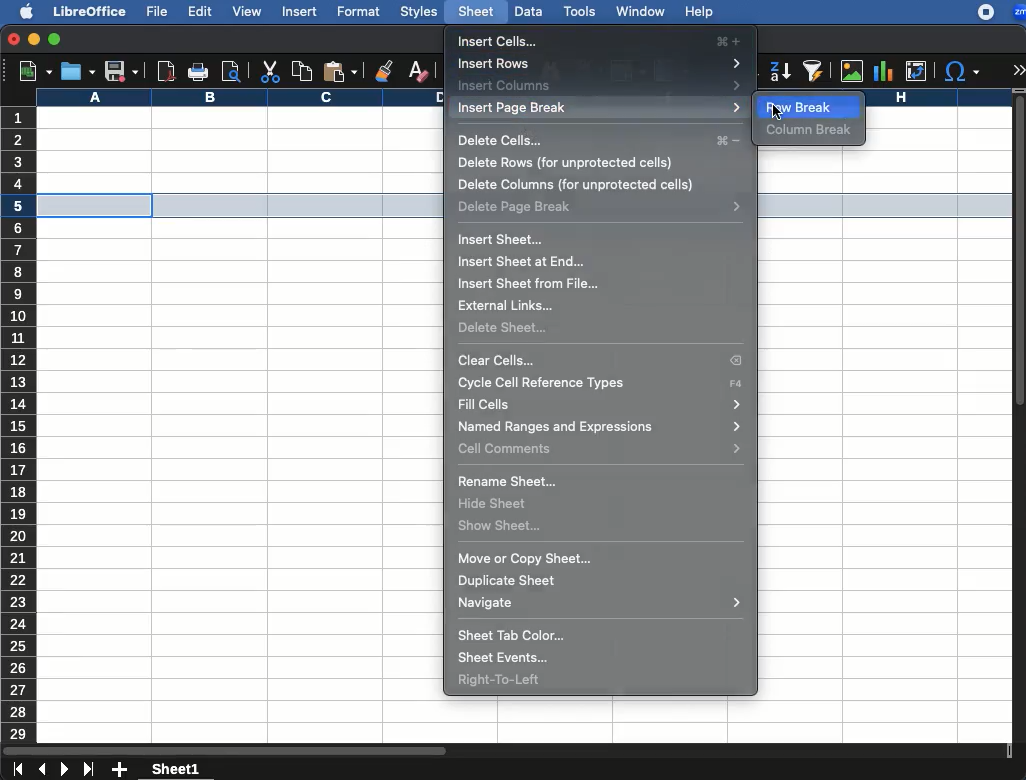 The height and width of the screenshot is (780, 1026). Describe the element at coordinates (698, 12) in the screenshot. I see `help` at that location.